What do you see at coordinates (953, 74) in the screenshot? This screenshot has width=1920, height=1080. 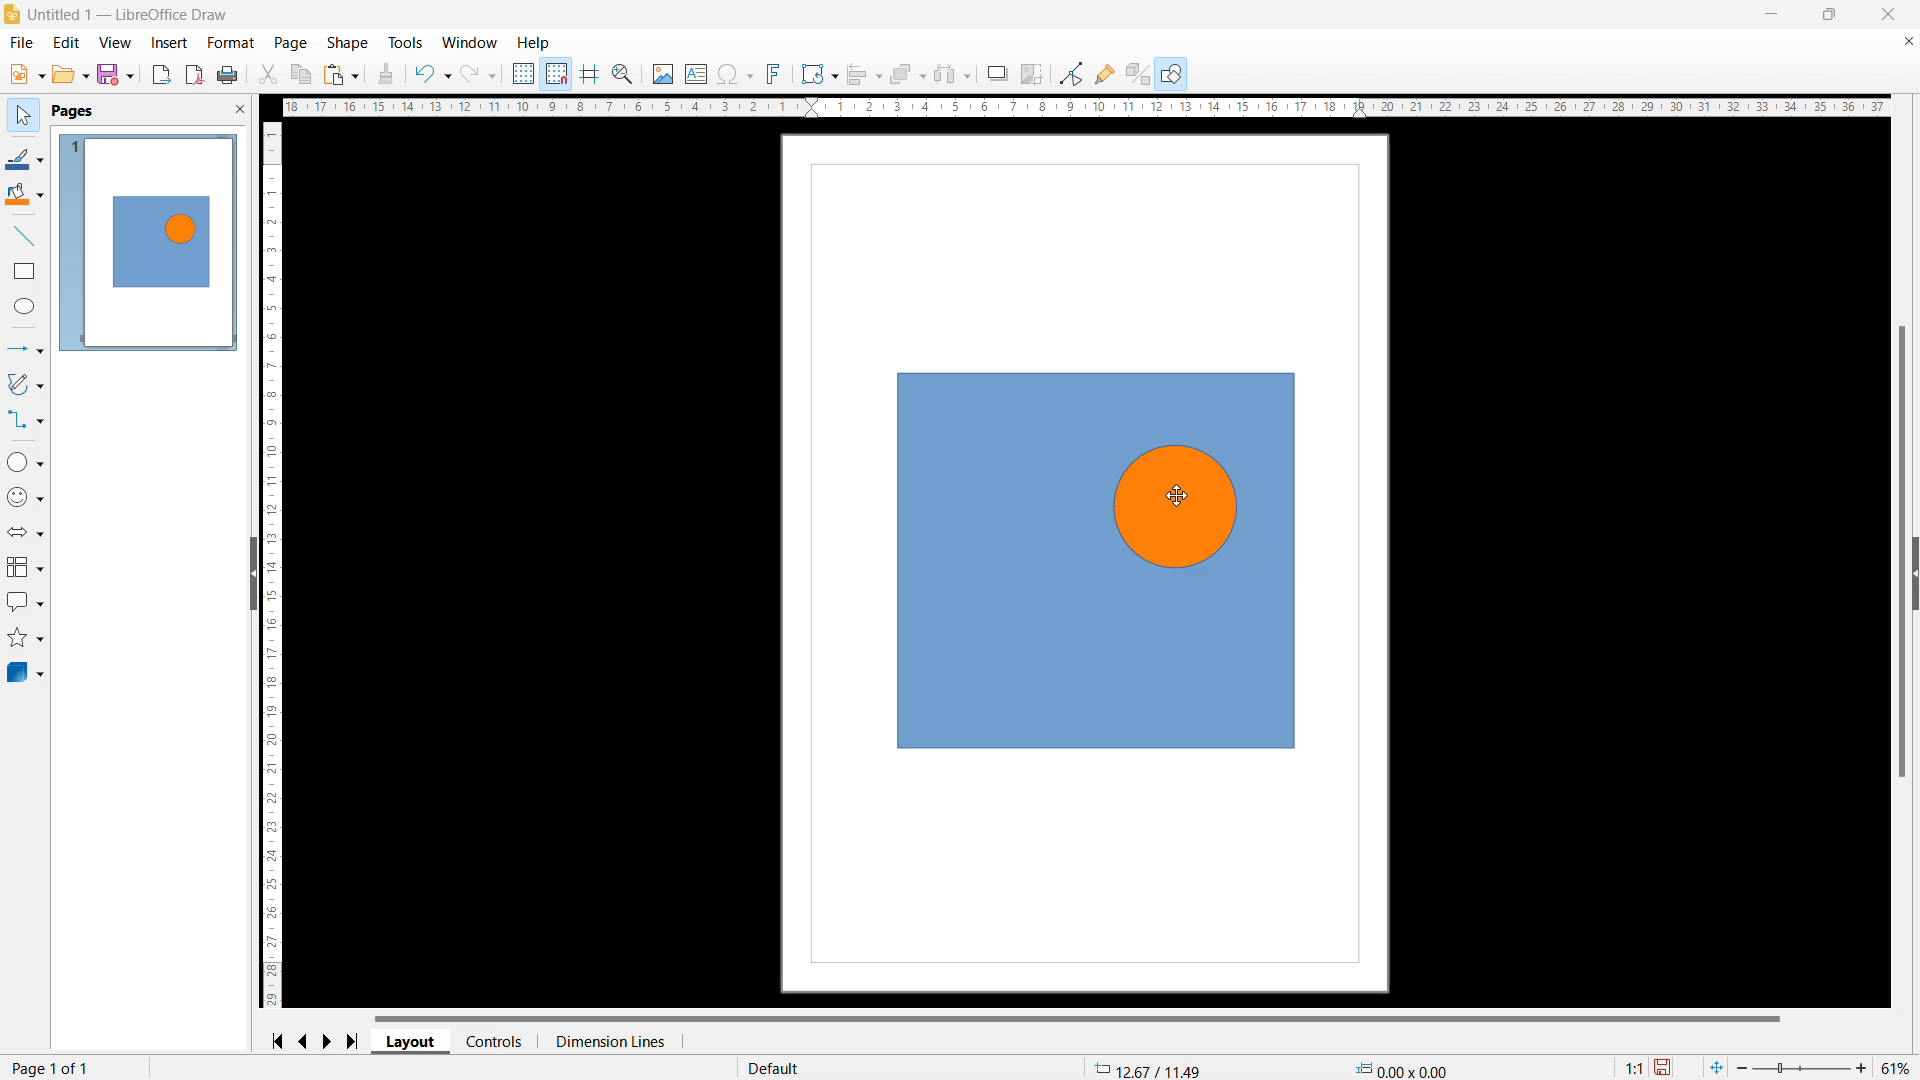 I see `select at least three objects to distribute` at bounding box center [953, 74].